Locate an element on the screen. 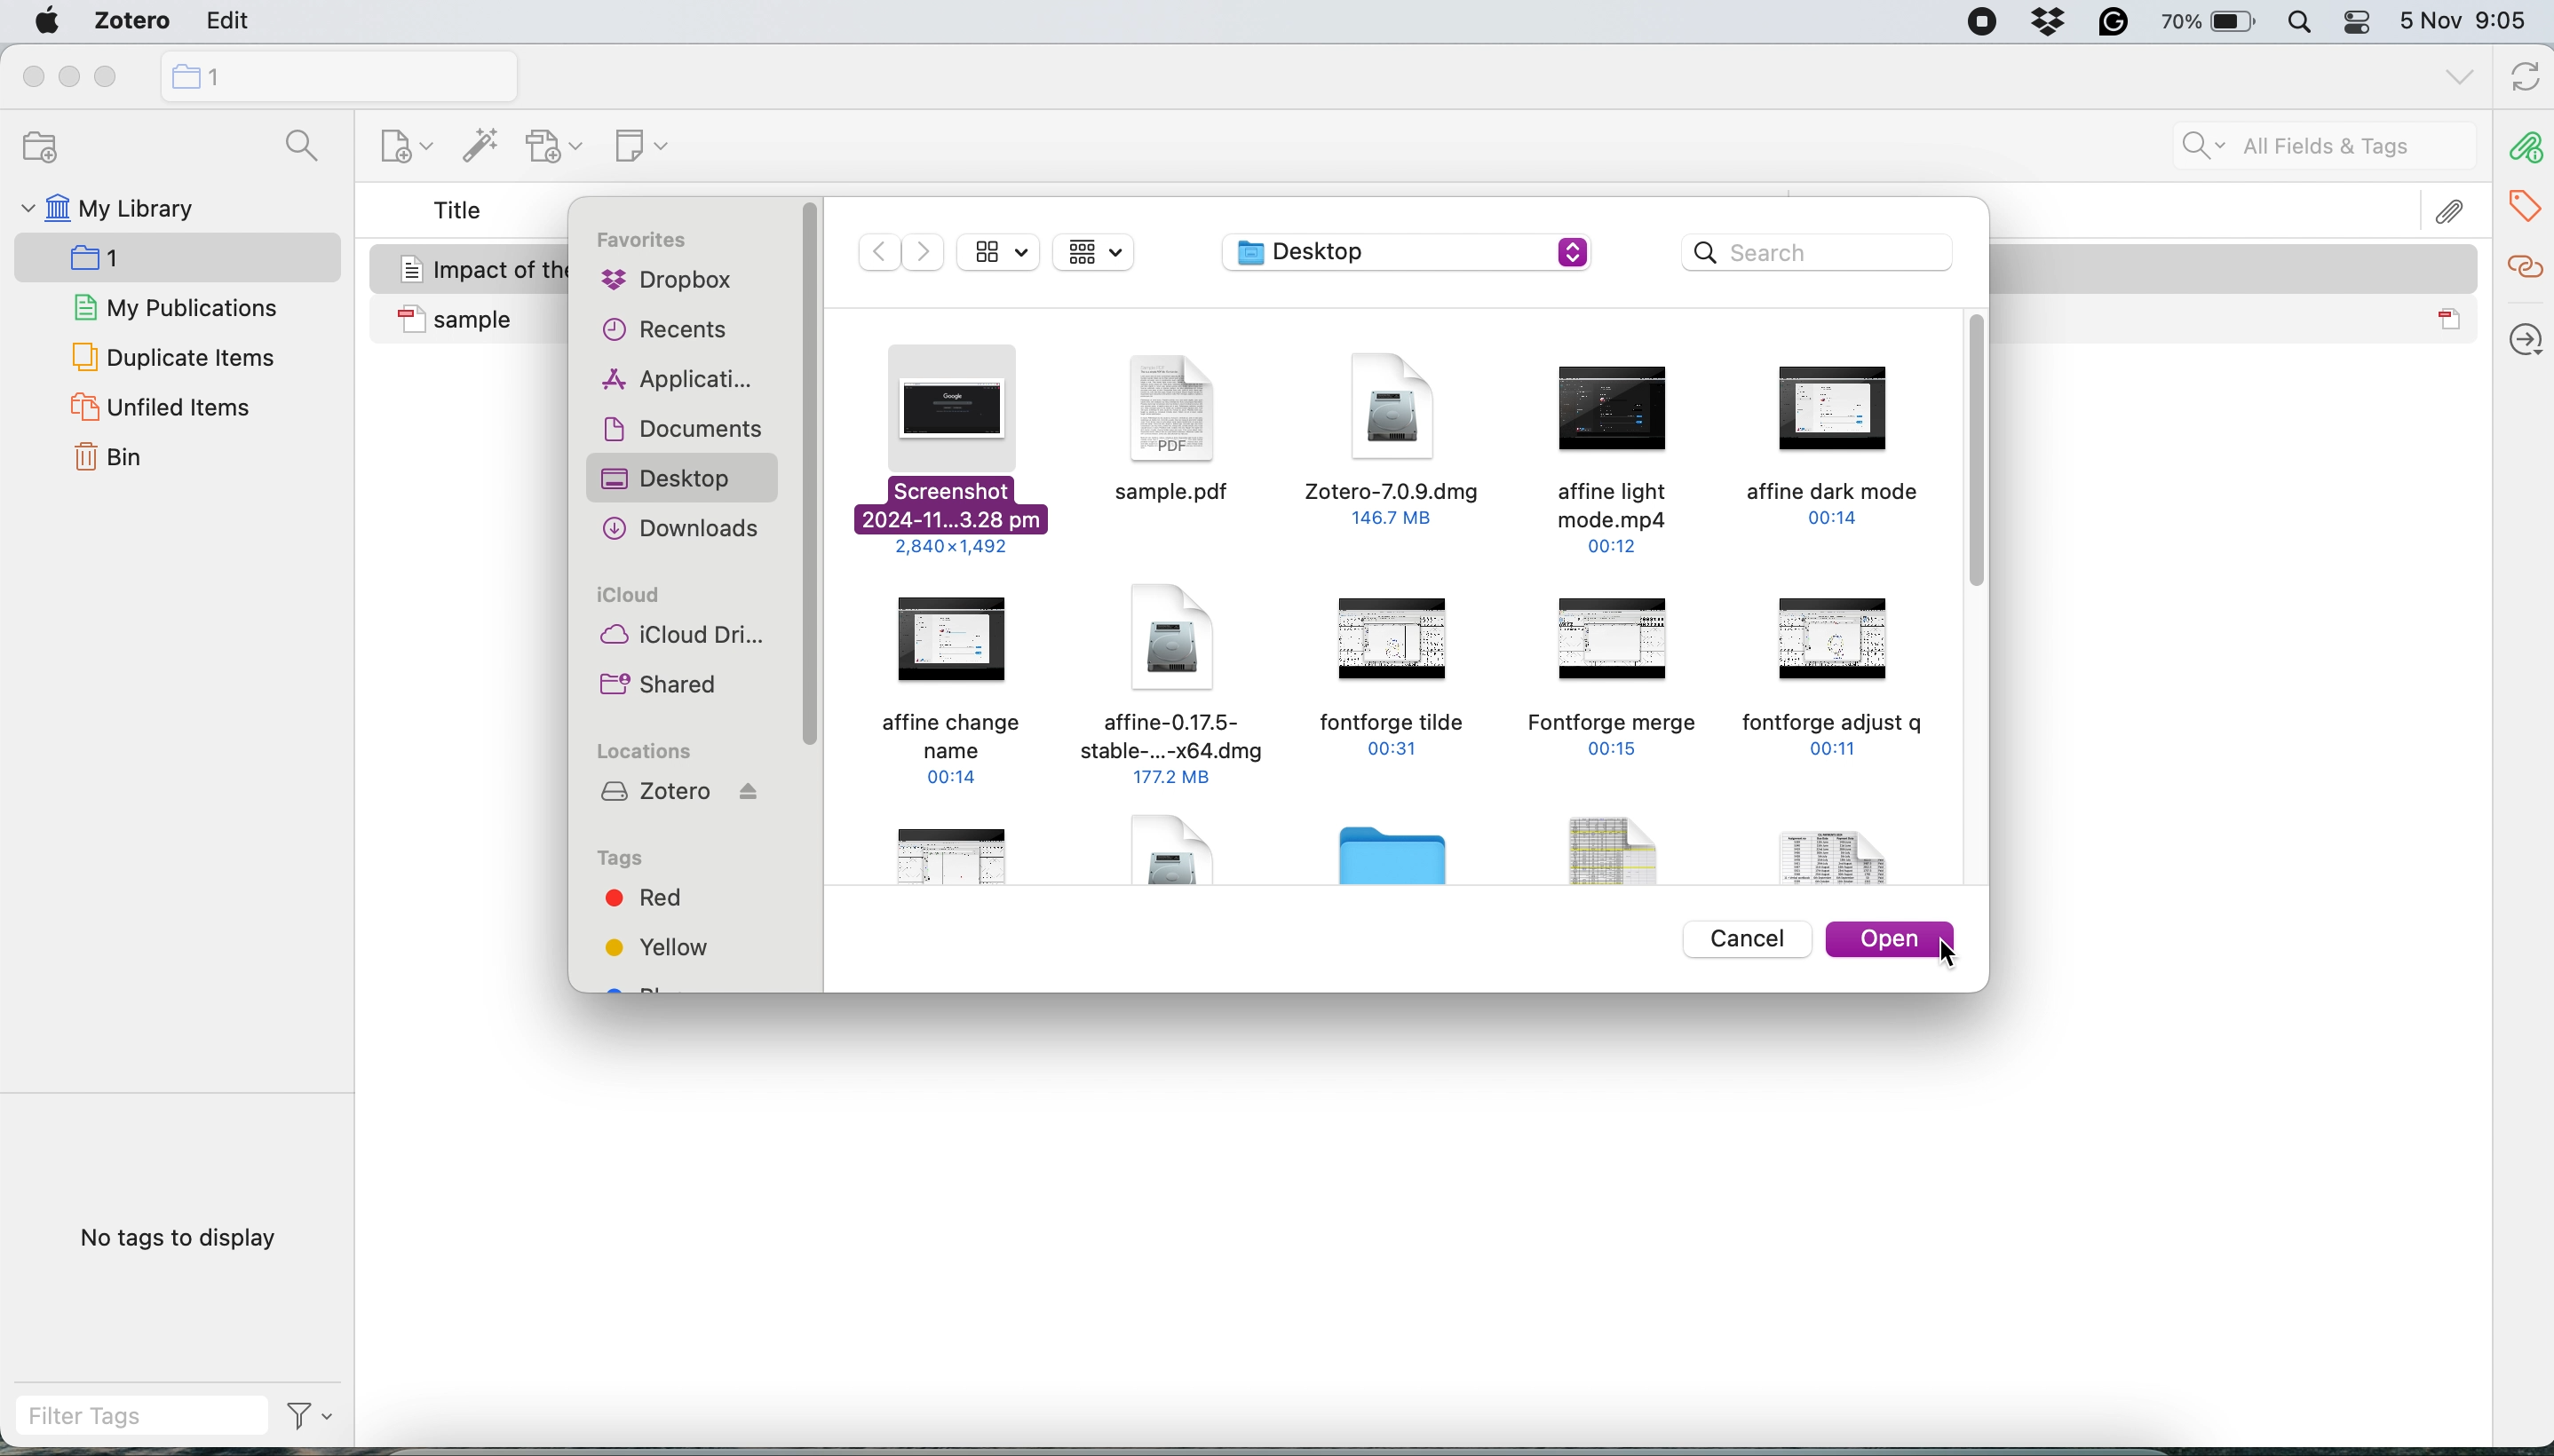 The width and height of the screenshot is (2554, 1456). refresh is located at coordinates (2521, 79).